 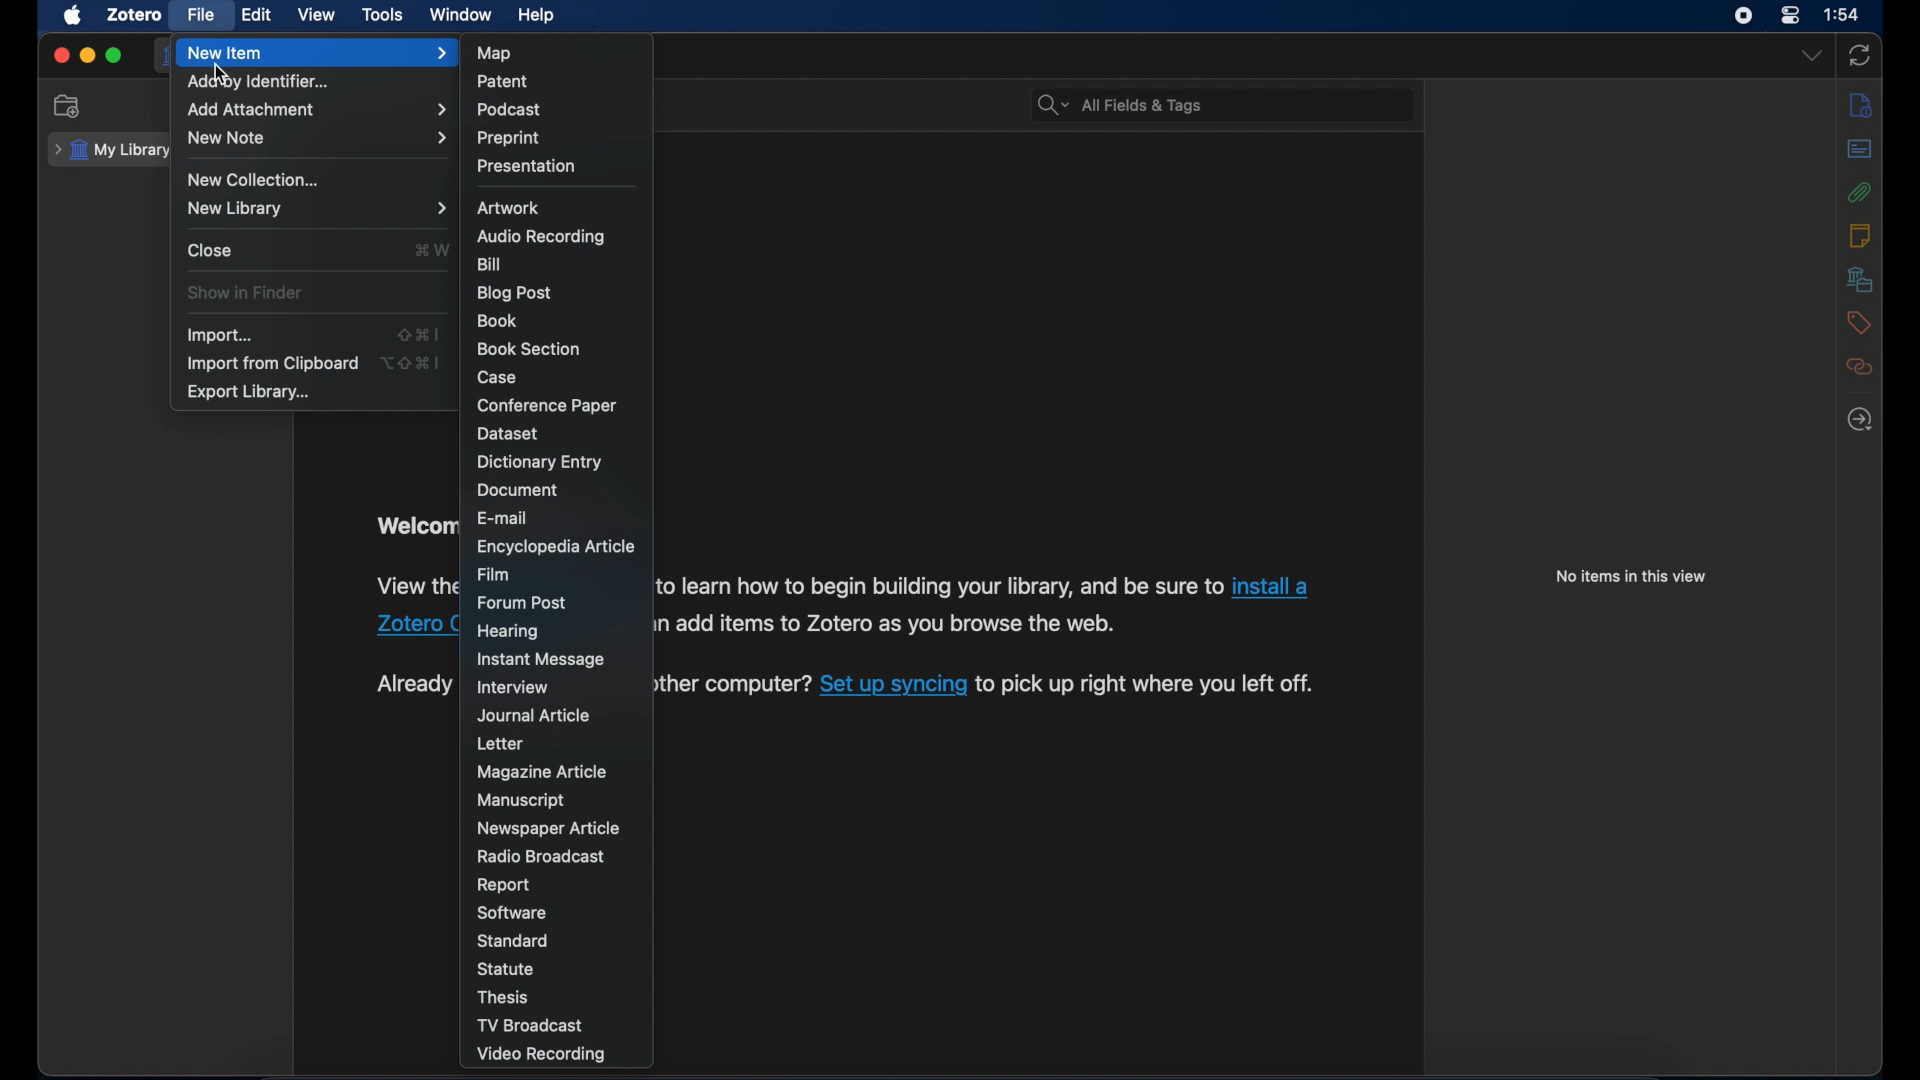 I want to click on interview, so click(x=512, y=688).